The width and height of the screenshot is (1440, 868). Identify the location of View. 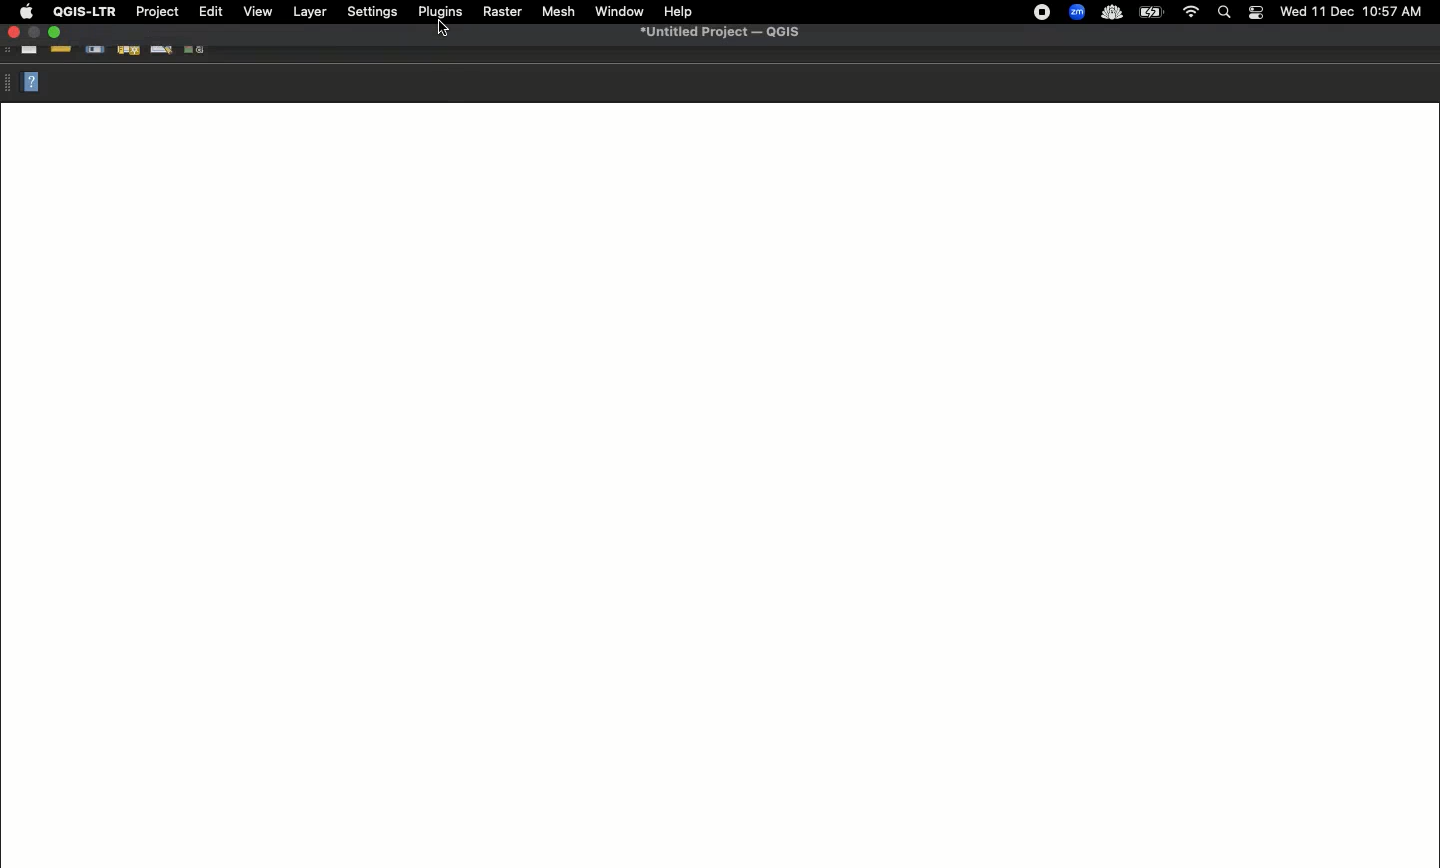
(258, 11).